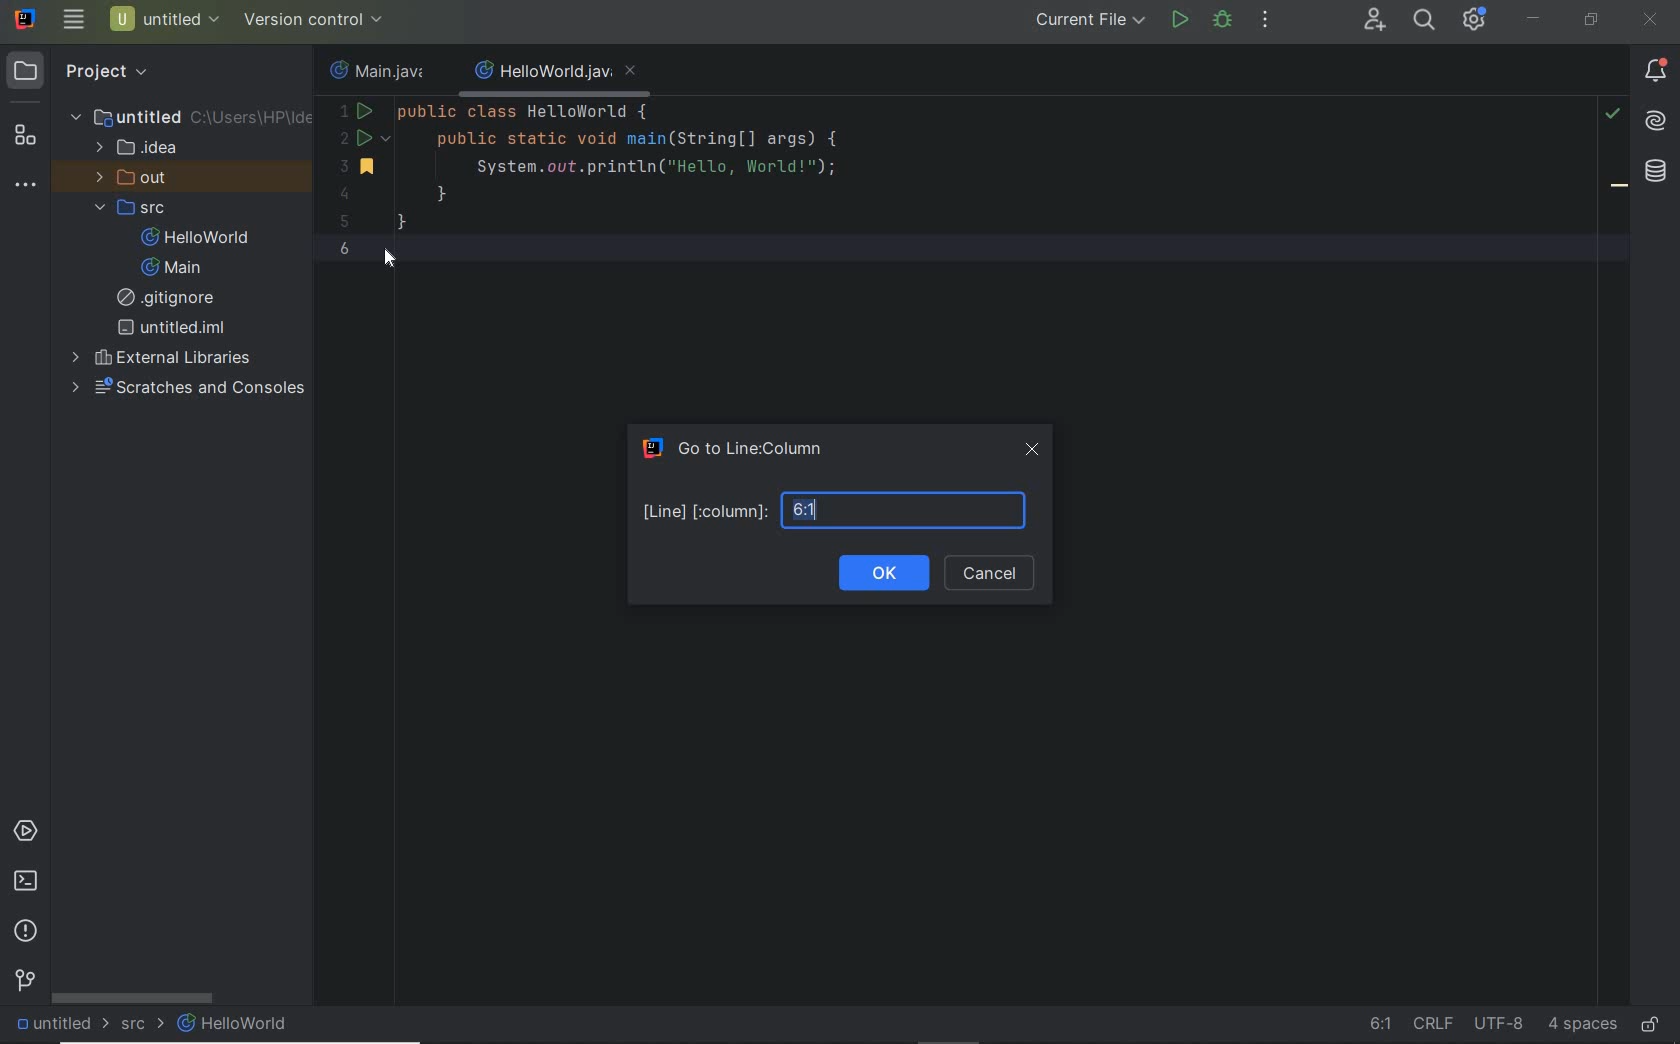  What do you see at coordinates (143, 1023) in the screenshot?
I see `src` at bounding box center [143, 1023].